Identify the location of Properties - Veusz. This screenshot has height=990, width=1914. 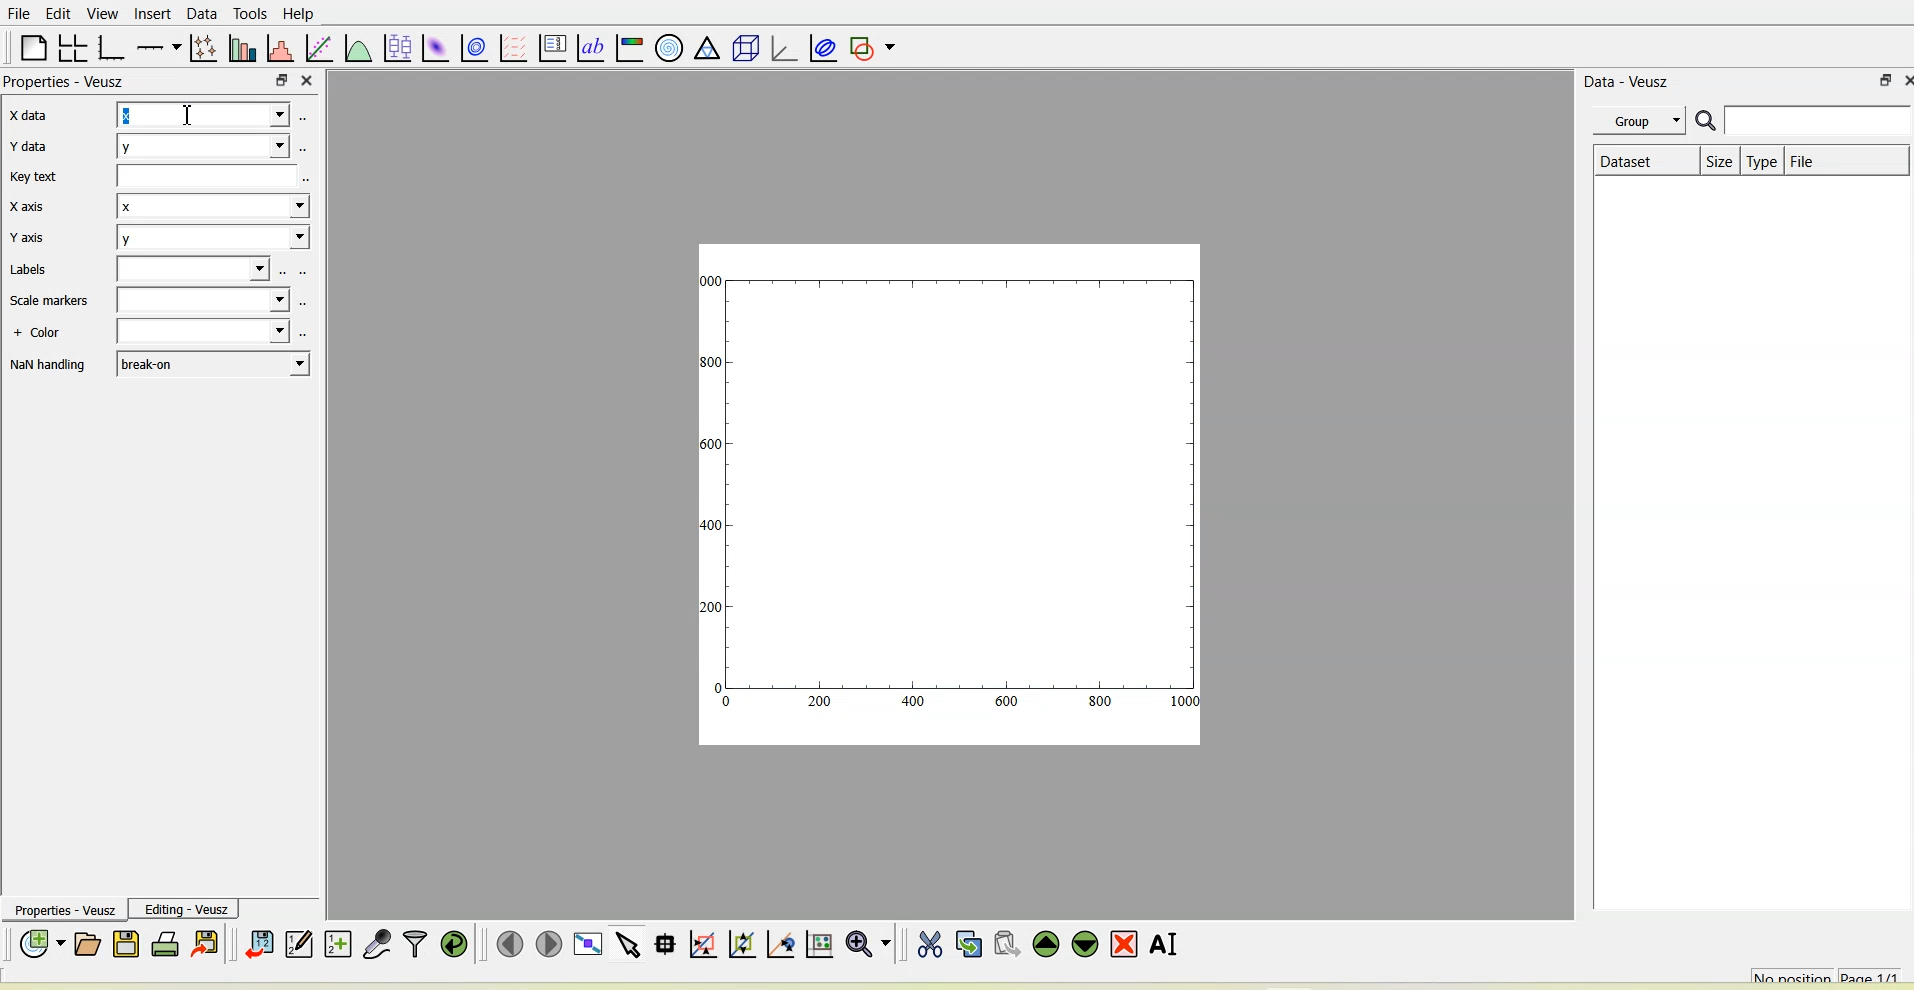
(67, 83).